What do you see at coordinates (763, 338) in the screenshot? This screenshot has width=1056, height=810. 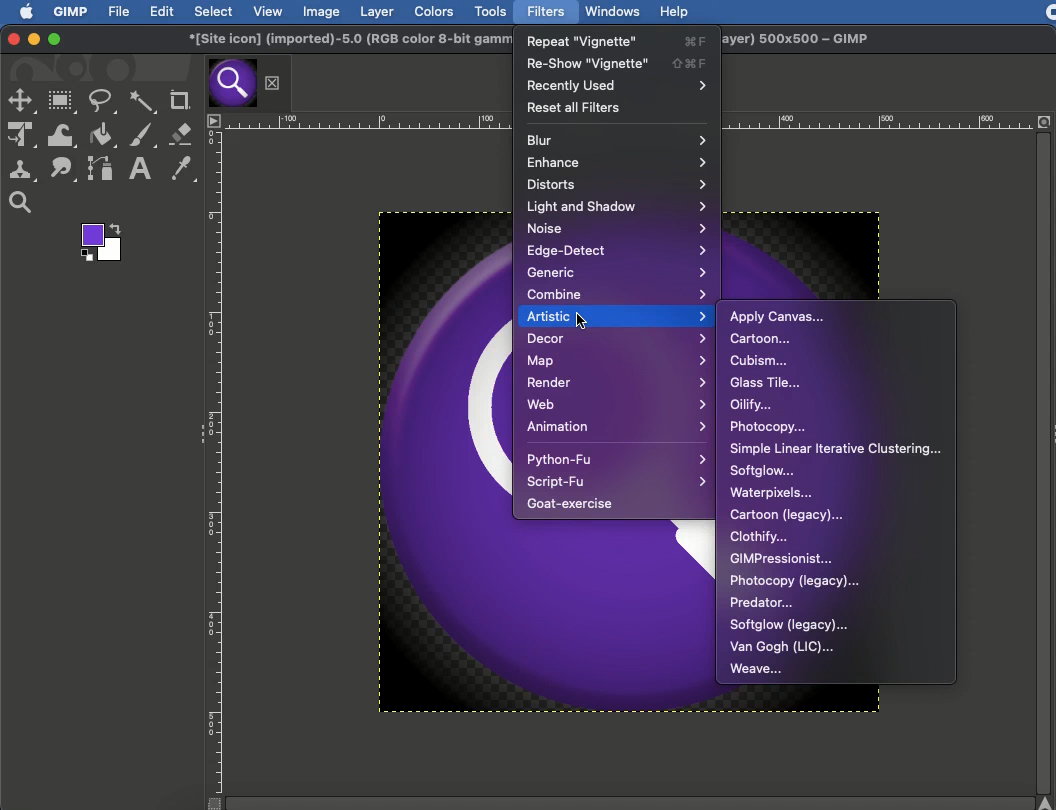 I see `Cartoon` at bounding box center [763, 338].